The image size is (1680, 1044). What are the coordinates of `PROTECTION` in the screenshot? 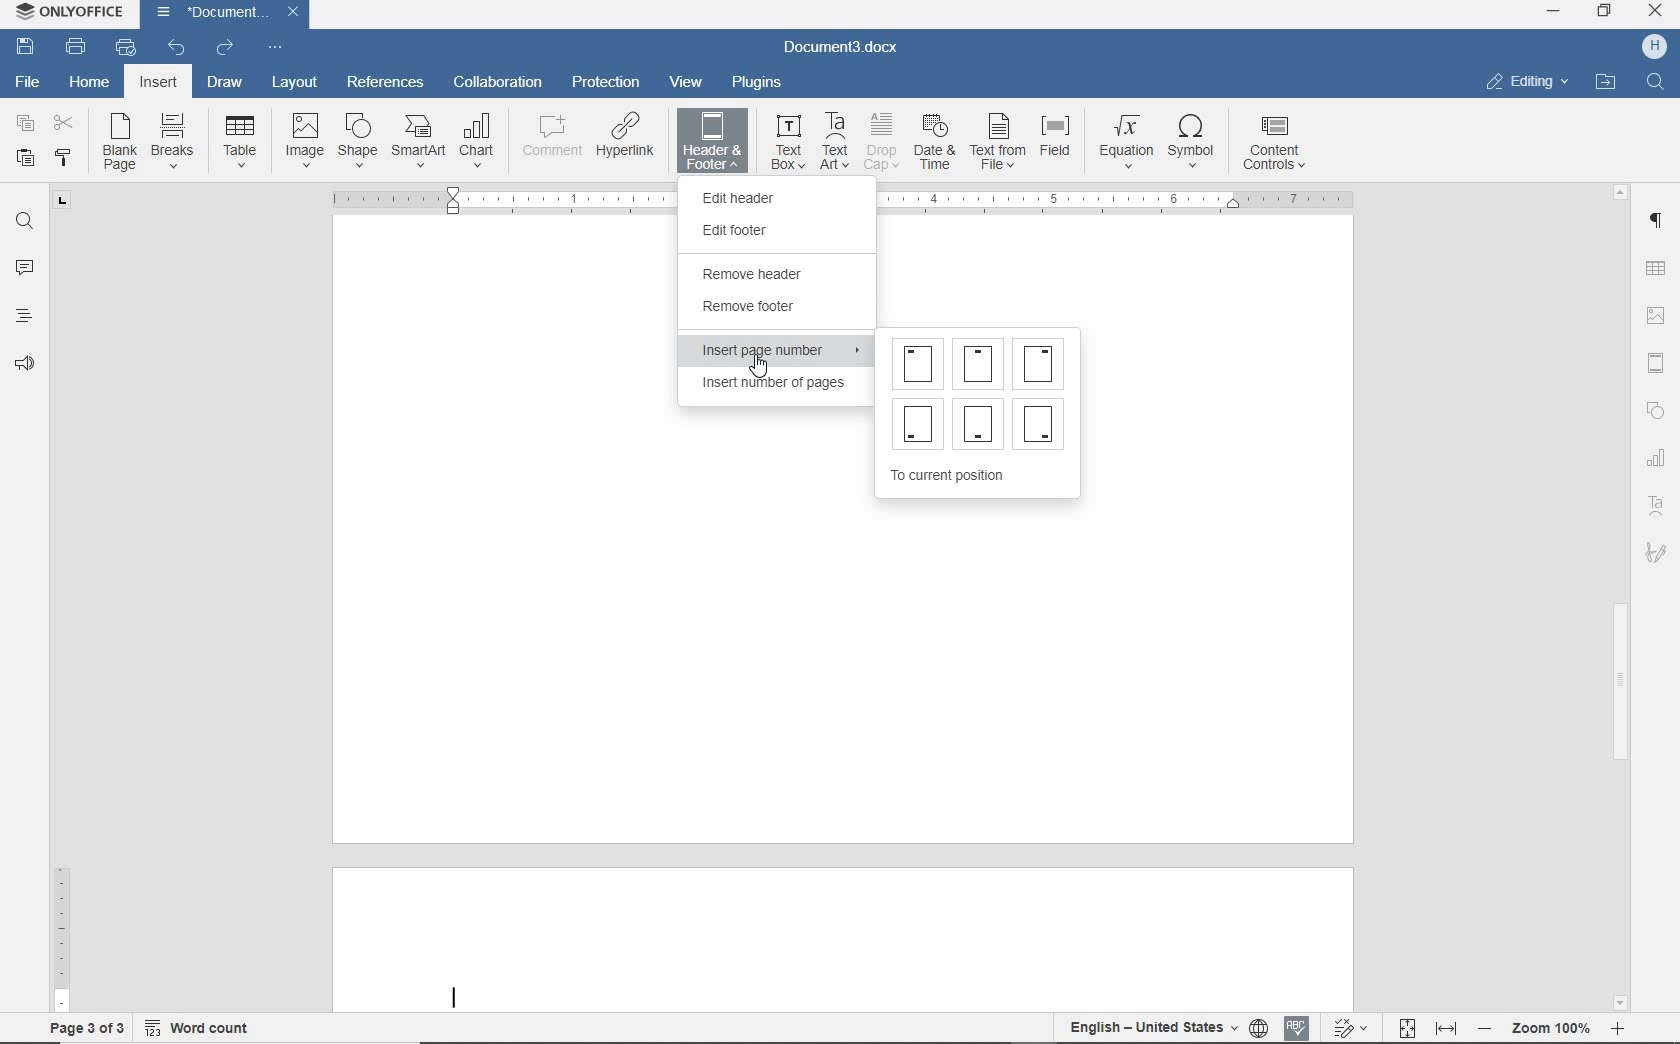 It's located at (606, 83).